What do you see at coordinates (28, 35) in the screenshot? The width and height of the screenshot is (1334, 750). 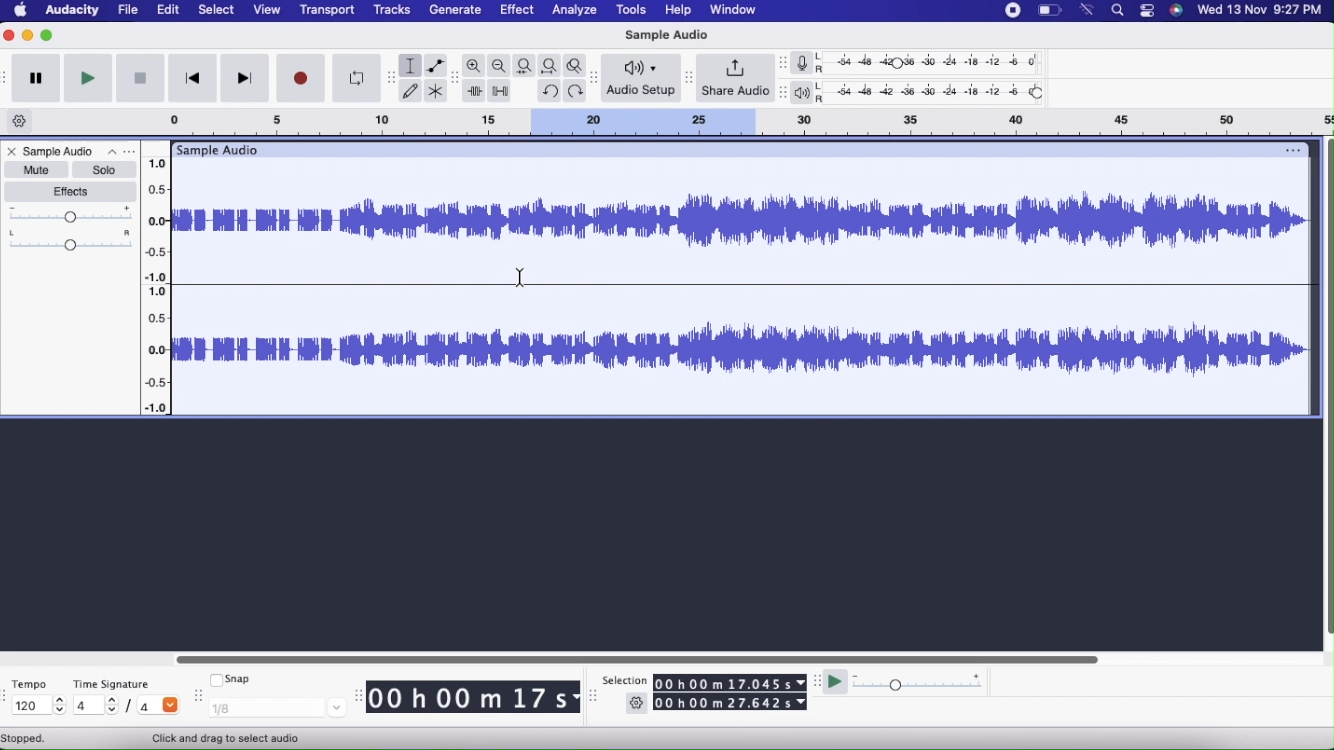 I see `Minimize` at bounding box center [28, 35].